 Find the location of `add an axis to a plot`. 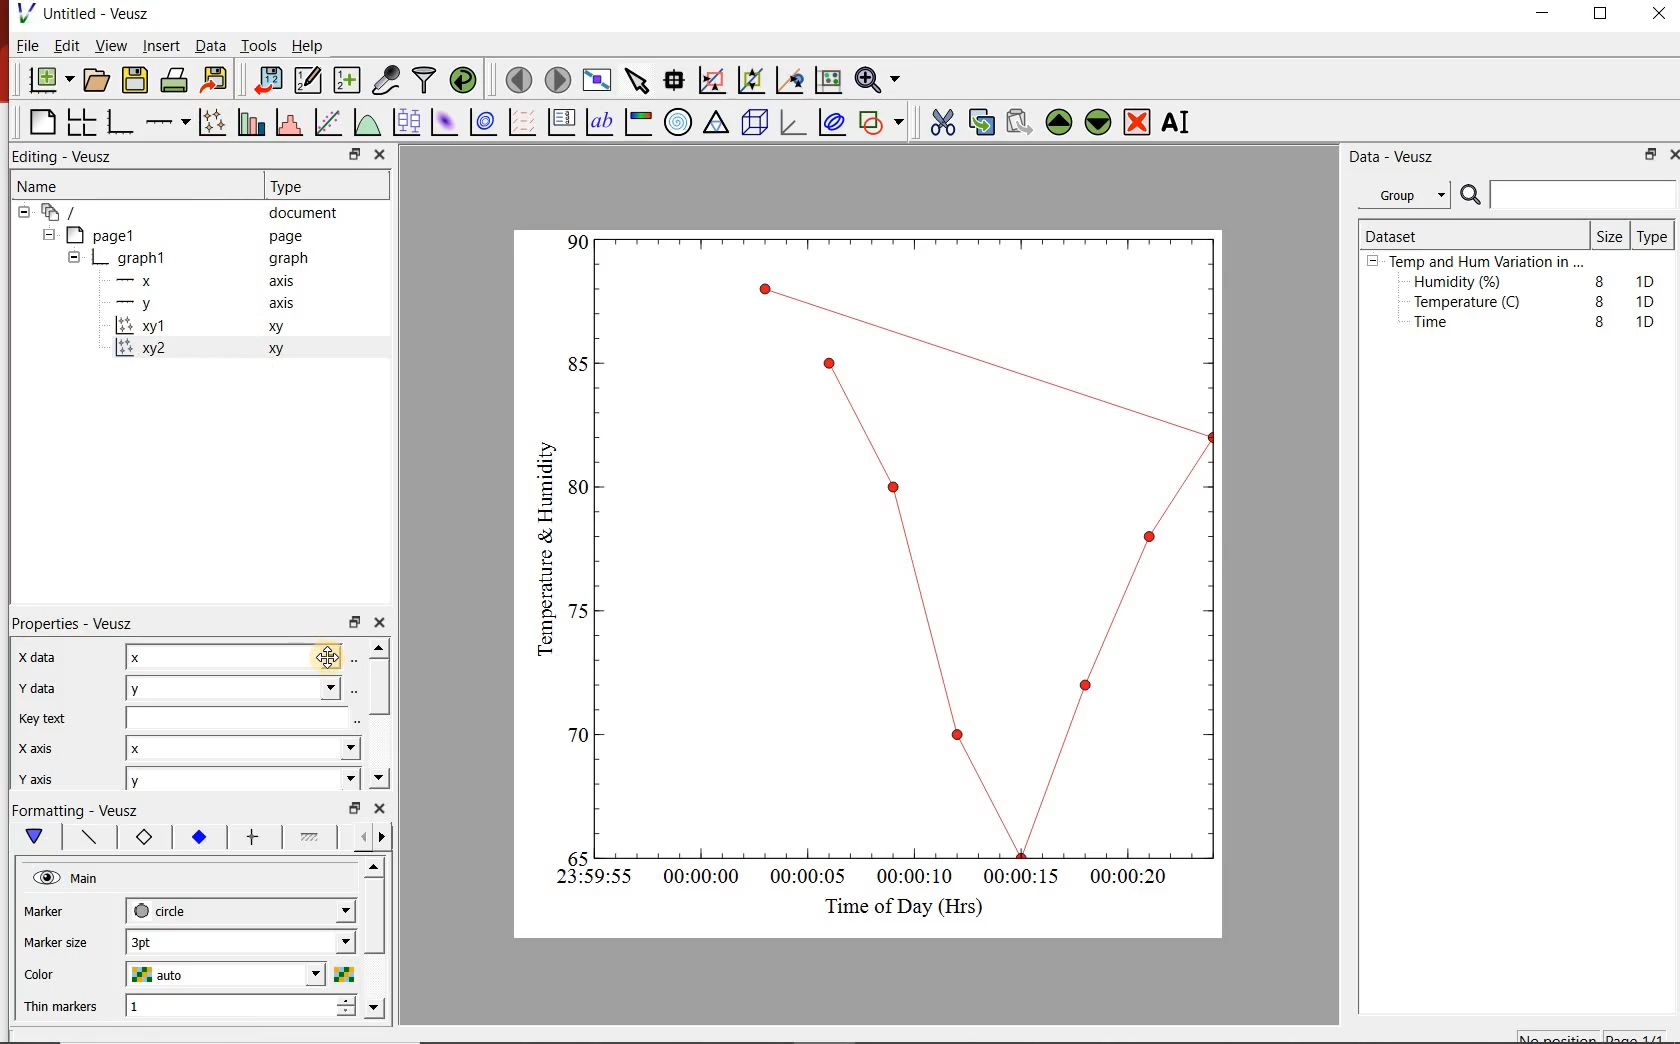

add an axis to a plot is located at coordinates (169, 120).